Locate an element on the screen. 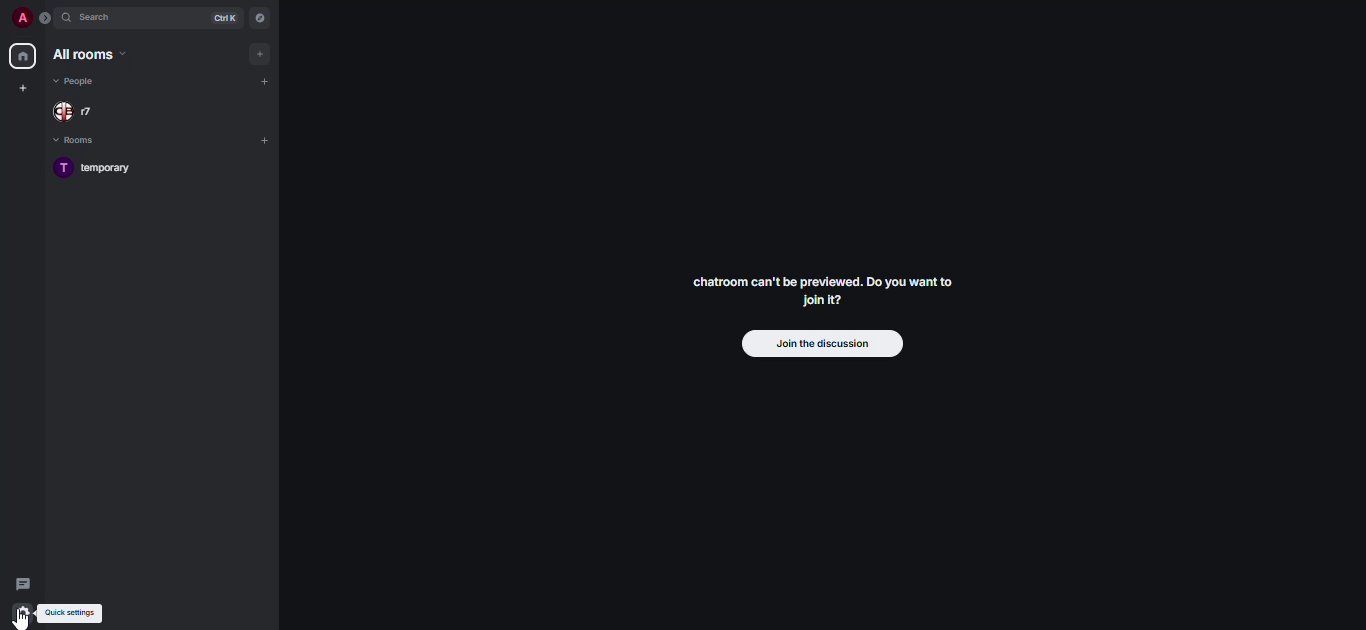 This screenshot has height=630, width=1366. quick settings is located at coordinates (24, 614).